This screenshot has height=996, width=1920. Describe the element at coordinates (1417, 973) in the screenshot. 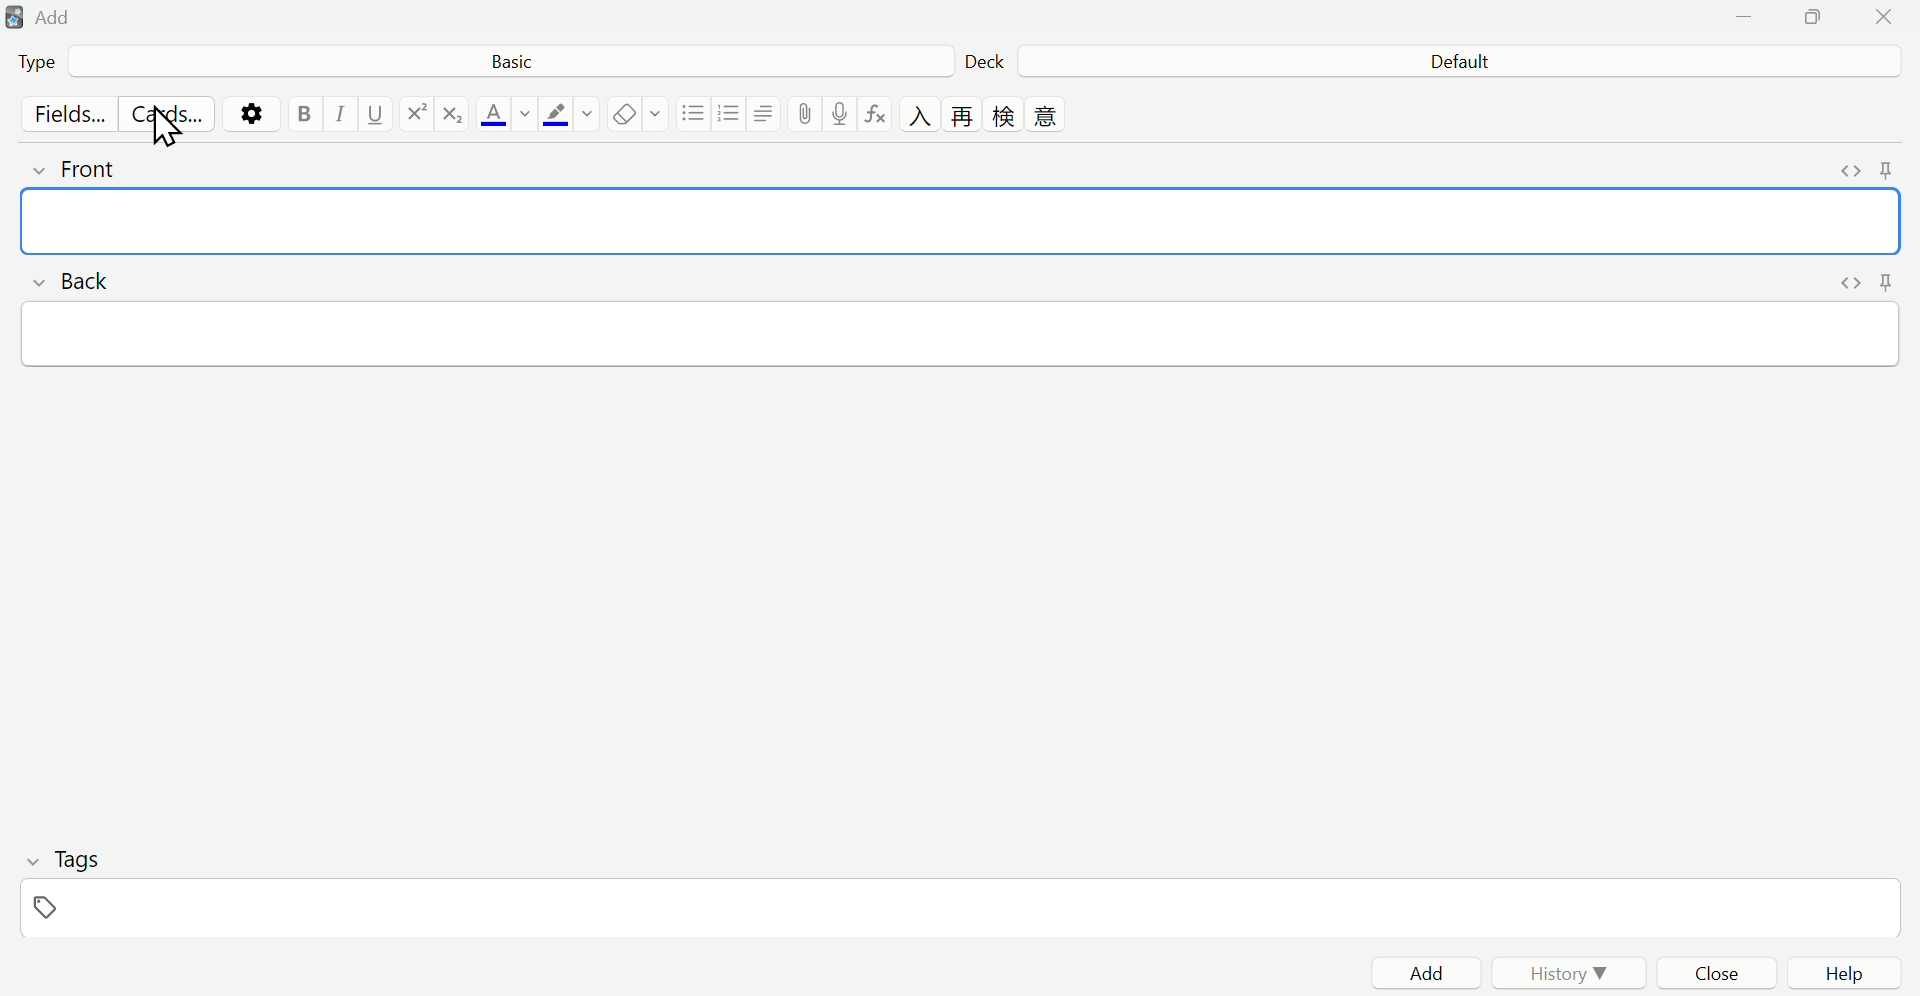

I see `Add` at that location.